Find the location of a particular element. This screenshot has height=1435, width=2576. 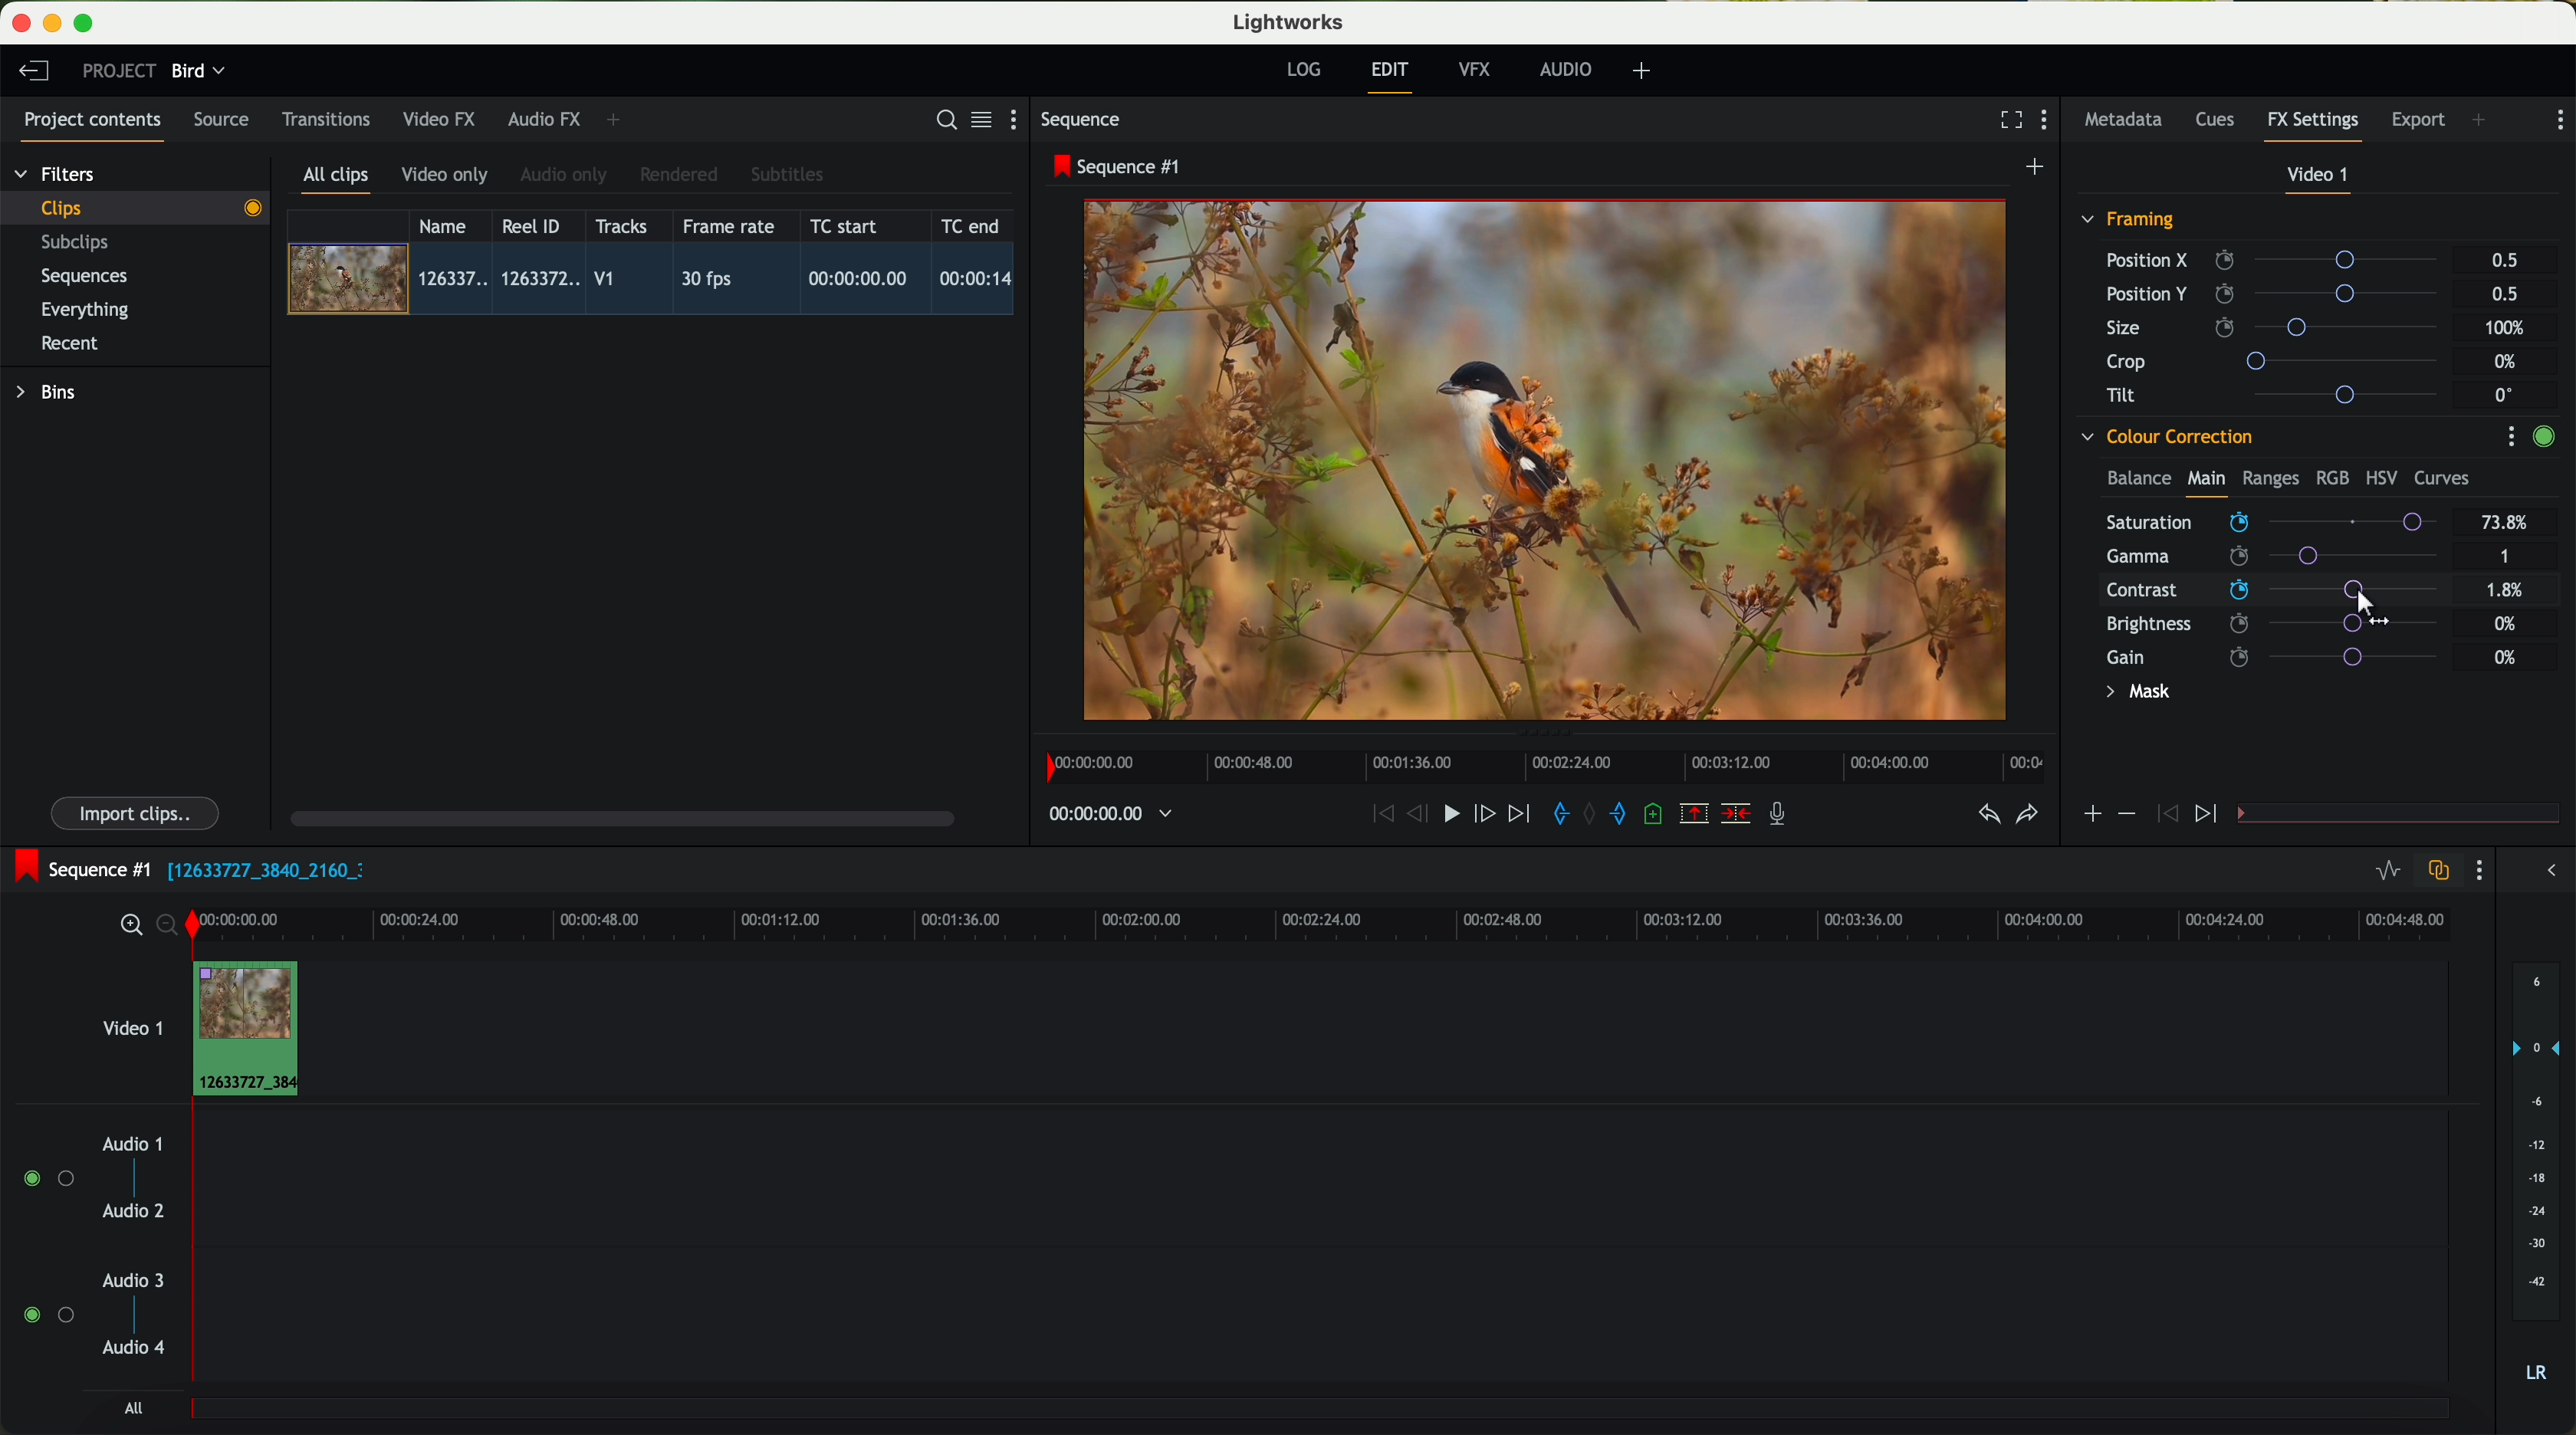

click on video is located at coordinates (657, 282).